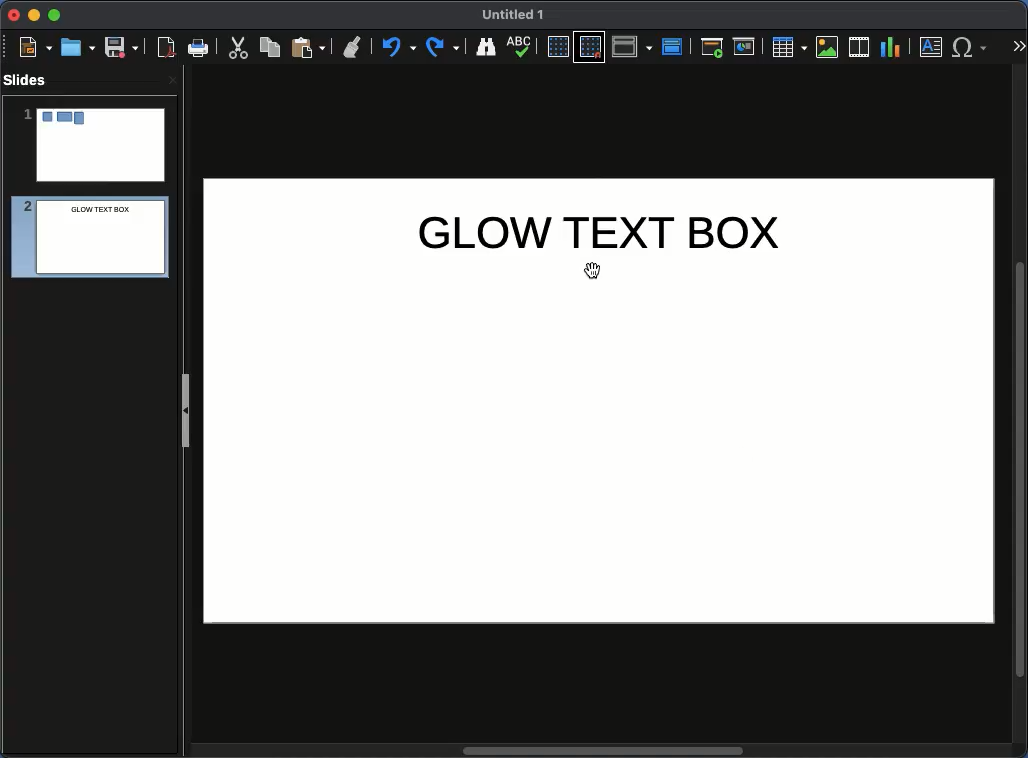 The width and height of the screenshot is (1028, 758). What do you see at coordinates (890, 48) in the screenshot?
I see `Chart` at bounding box center [890, 48].